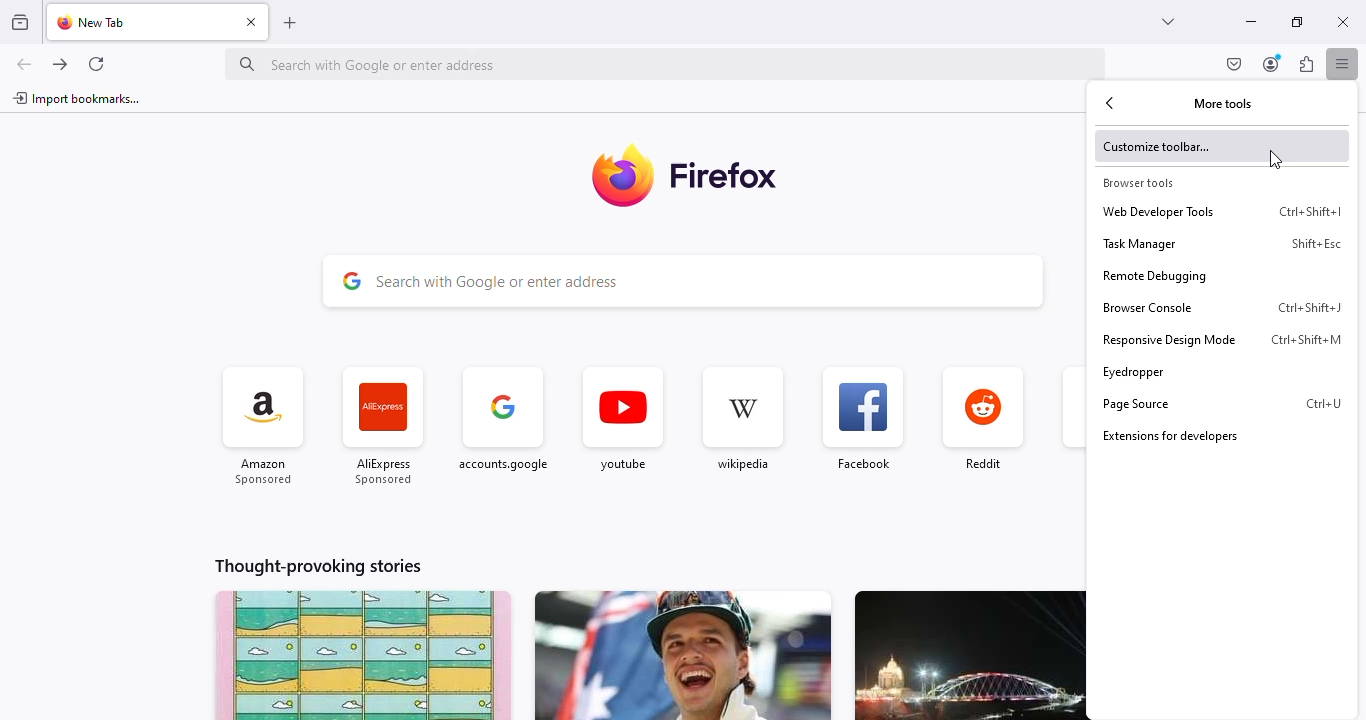  I want to click on extensions, so click(1306, 63).